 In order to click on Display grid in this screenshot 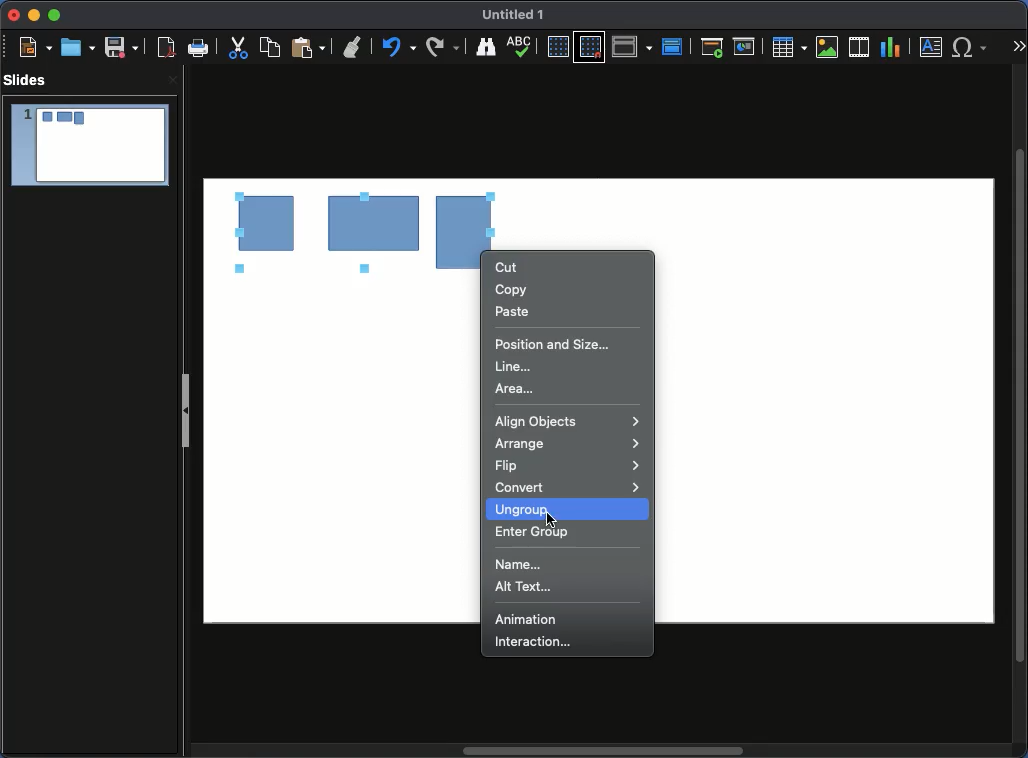, I will do `click(557, 47)`.